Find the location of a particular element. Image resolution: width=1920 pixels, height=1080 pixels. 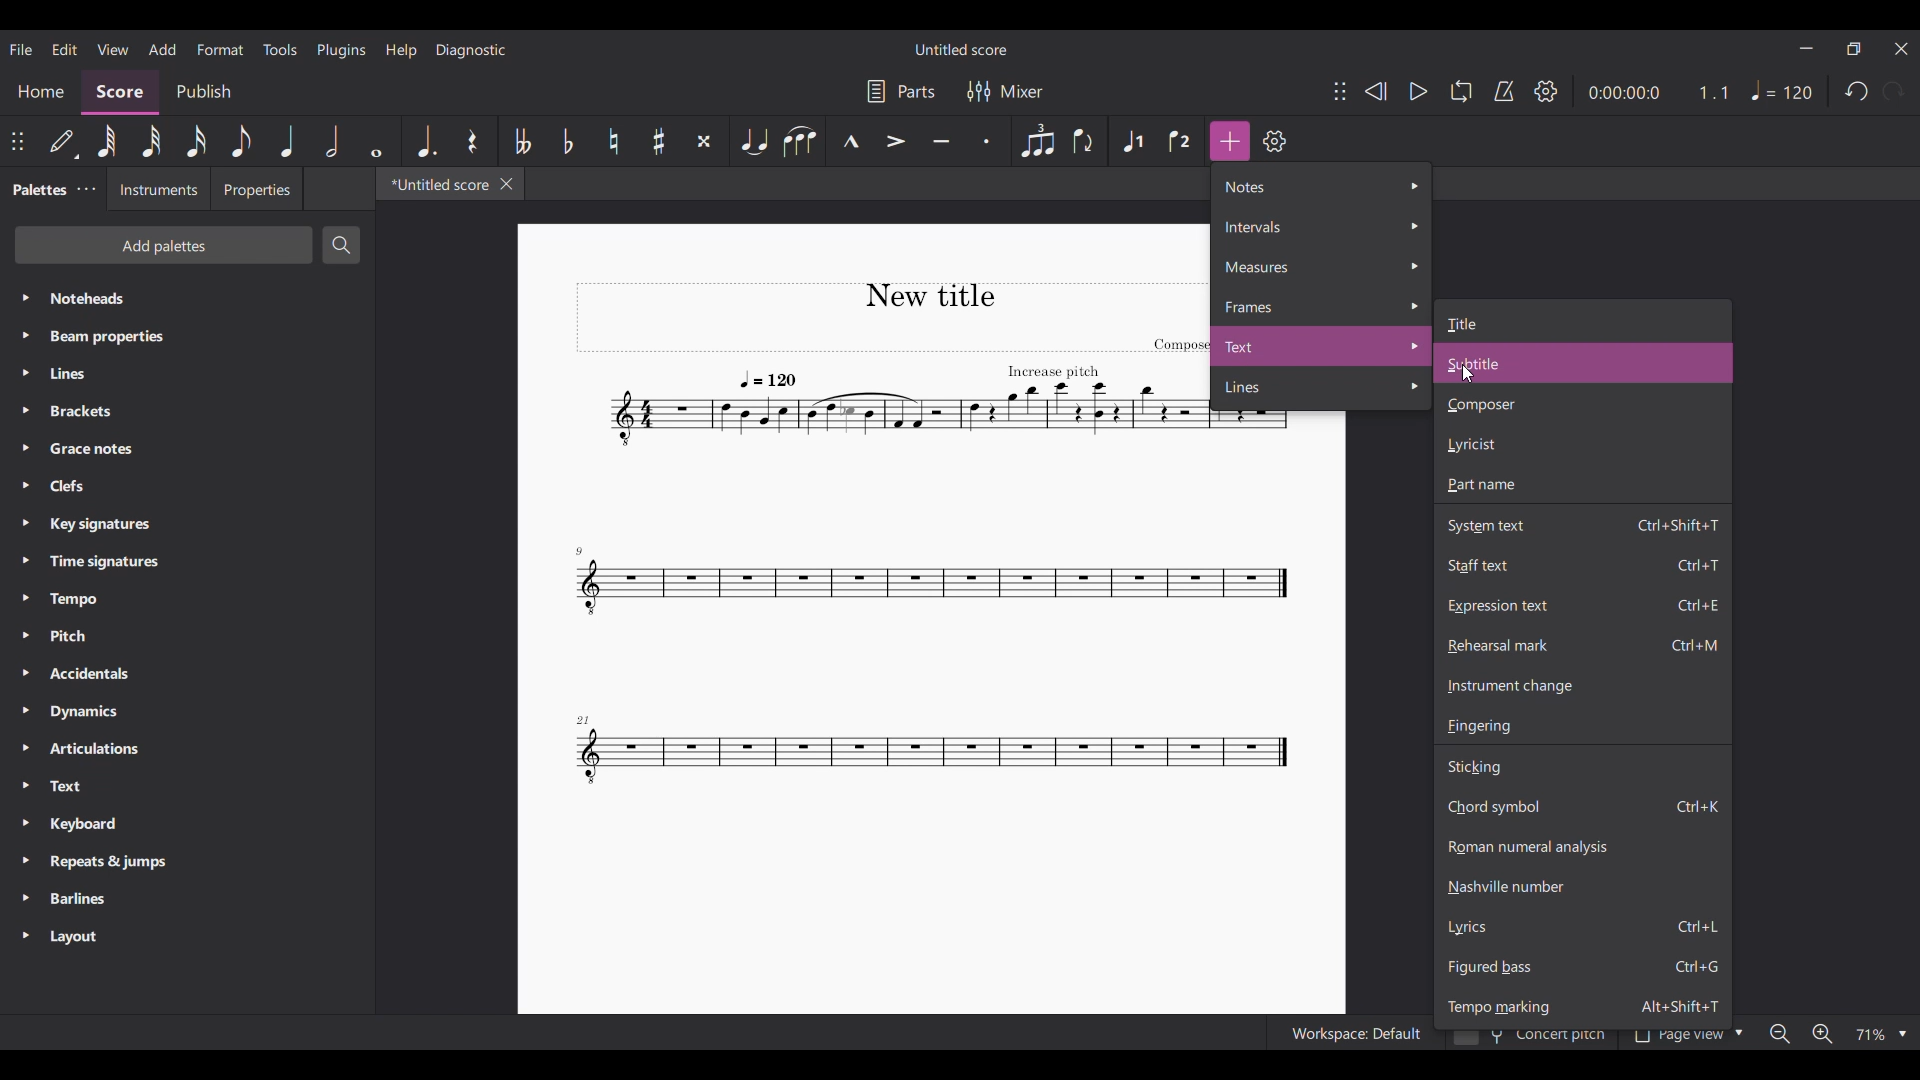

Tempo is located at coordinates (187, 599).